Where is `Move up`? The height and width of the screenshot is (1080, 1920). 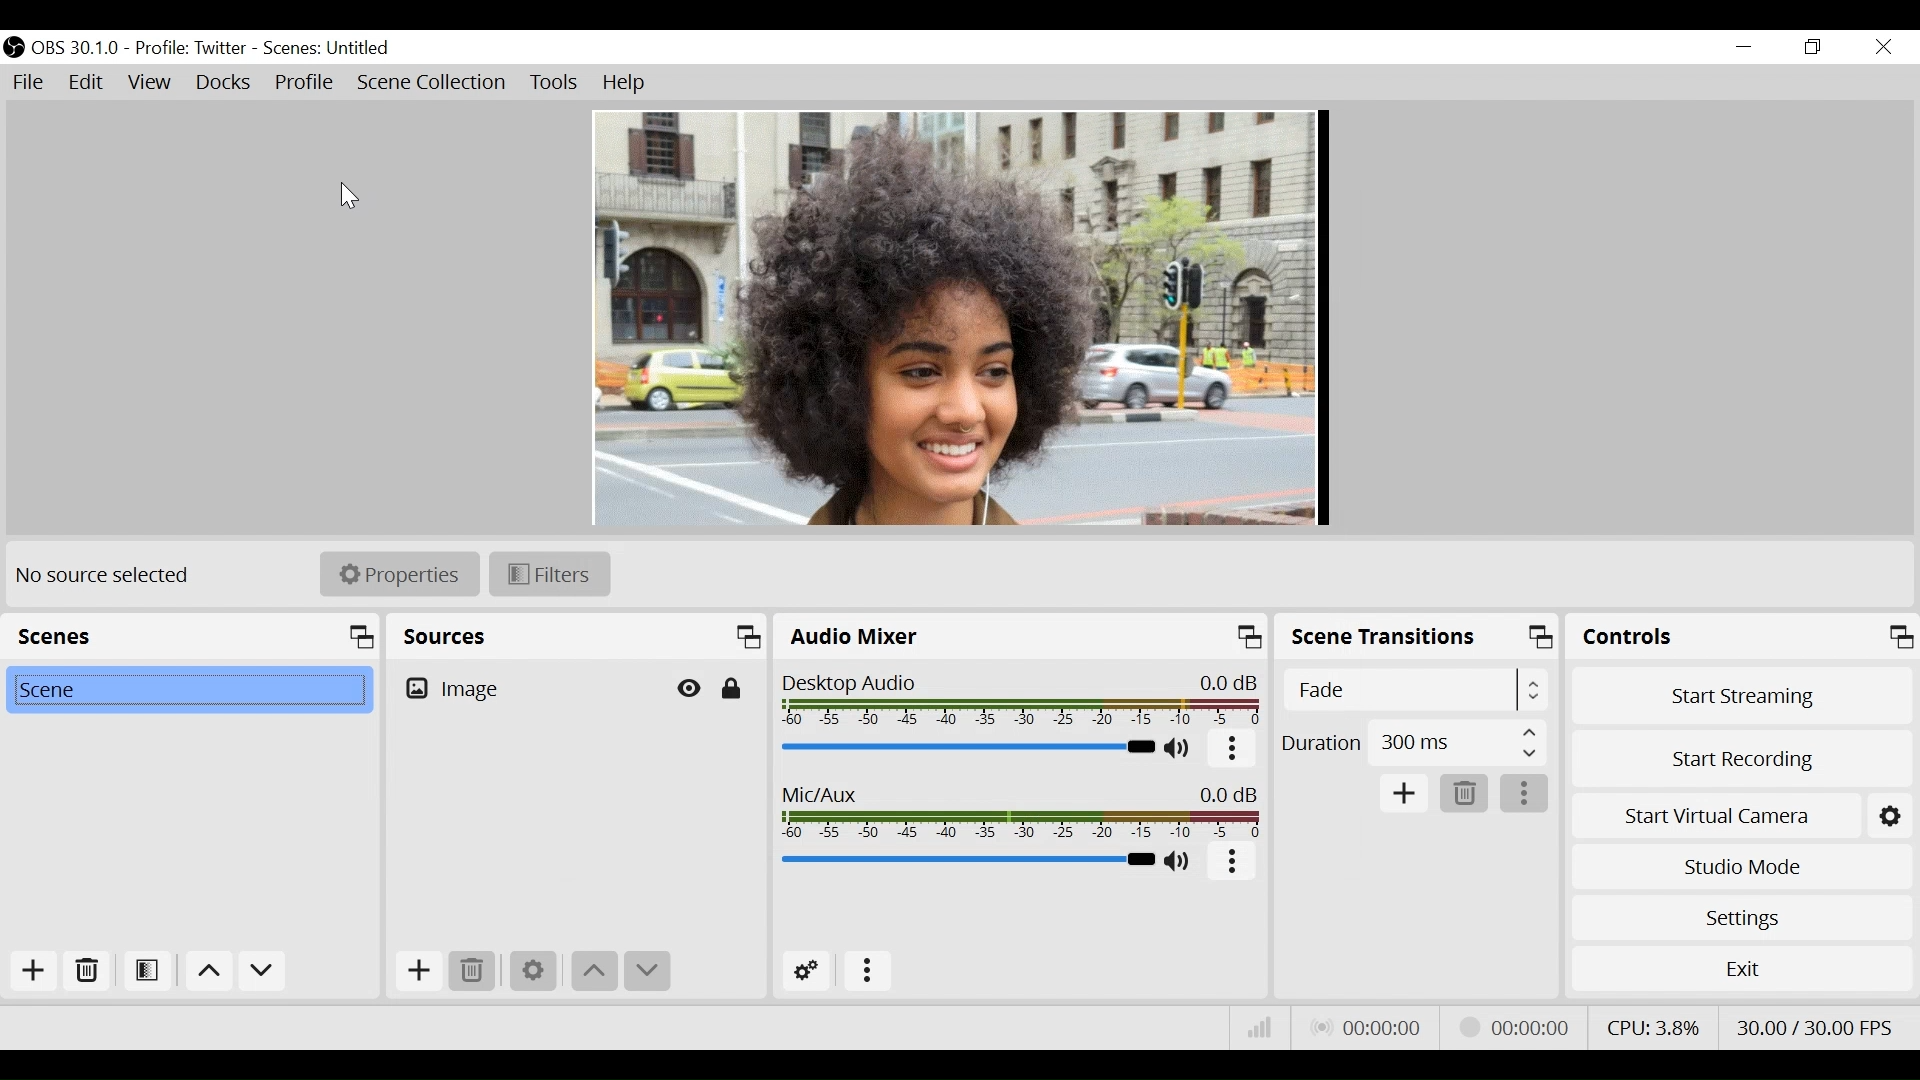 Move up is located at coordinates (593, 971).